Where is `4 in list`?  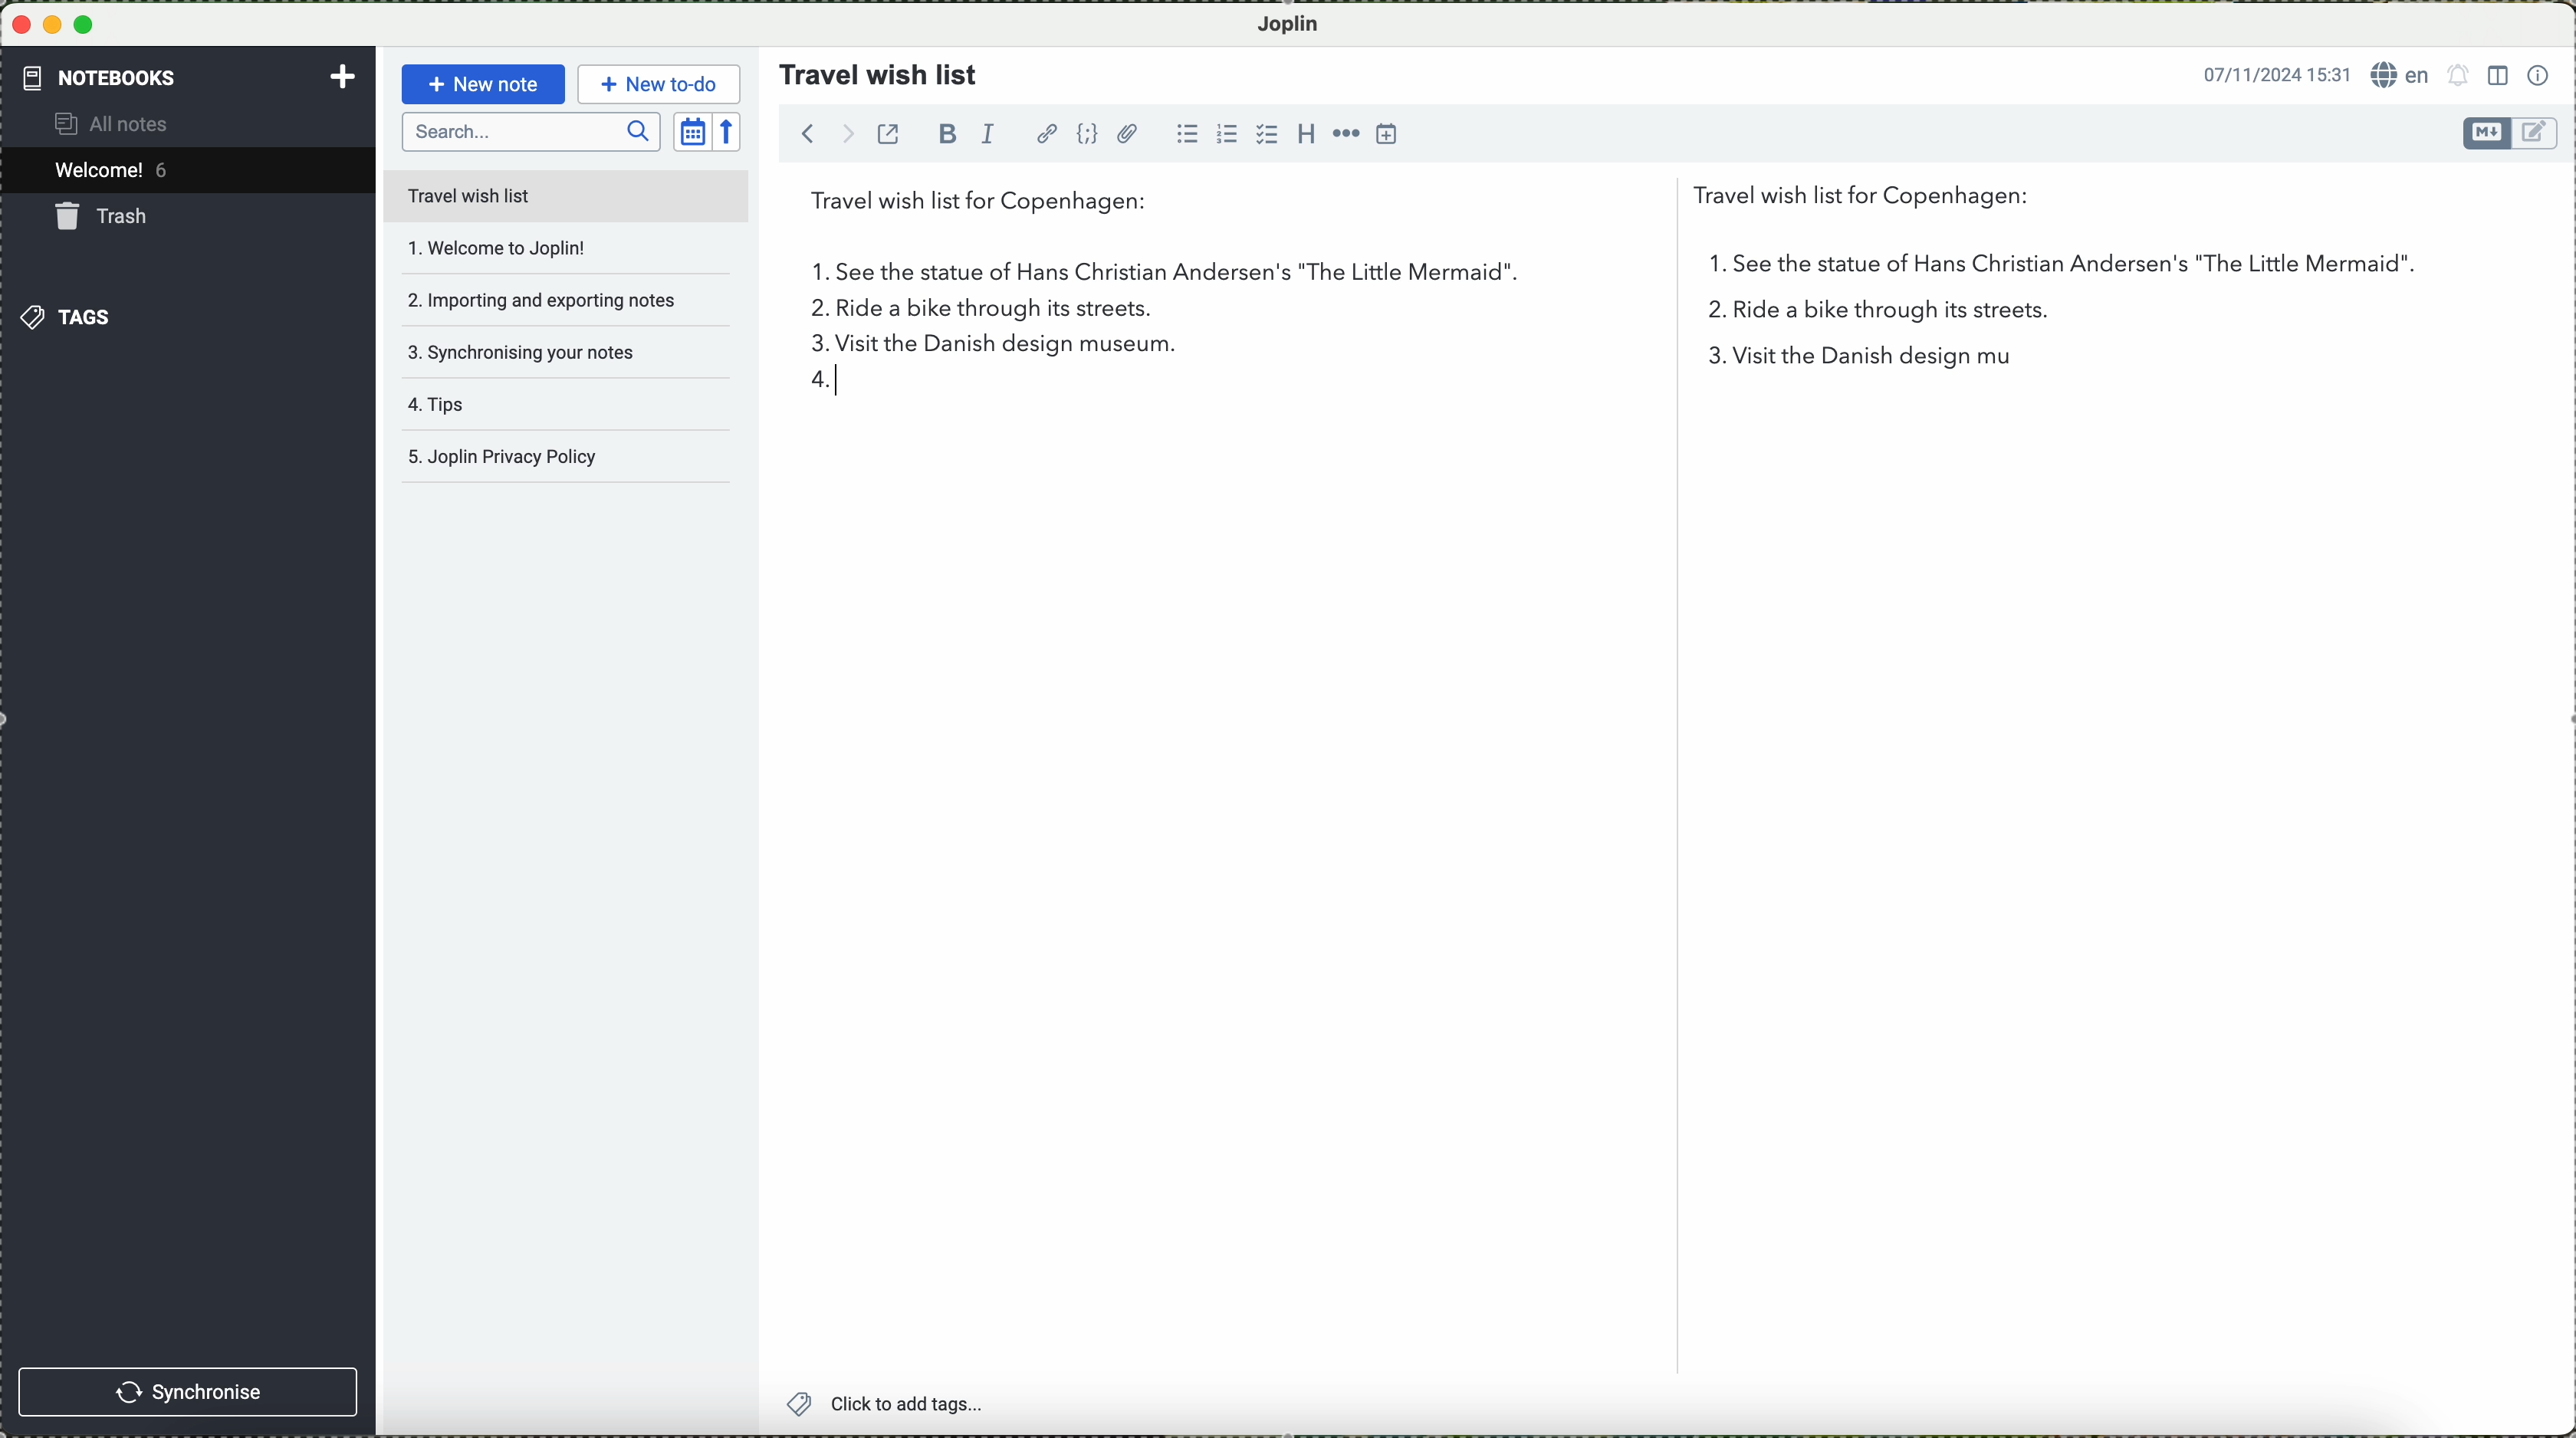
4 in list is located at coordinates (817, 390).